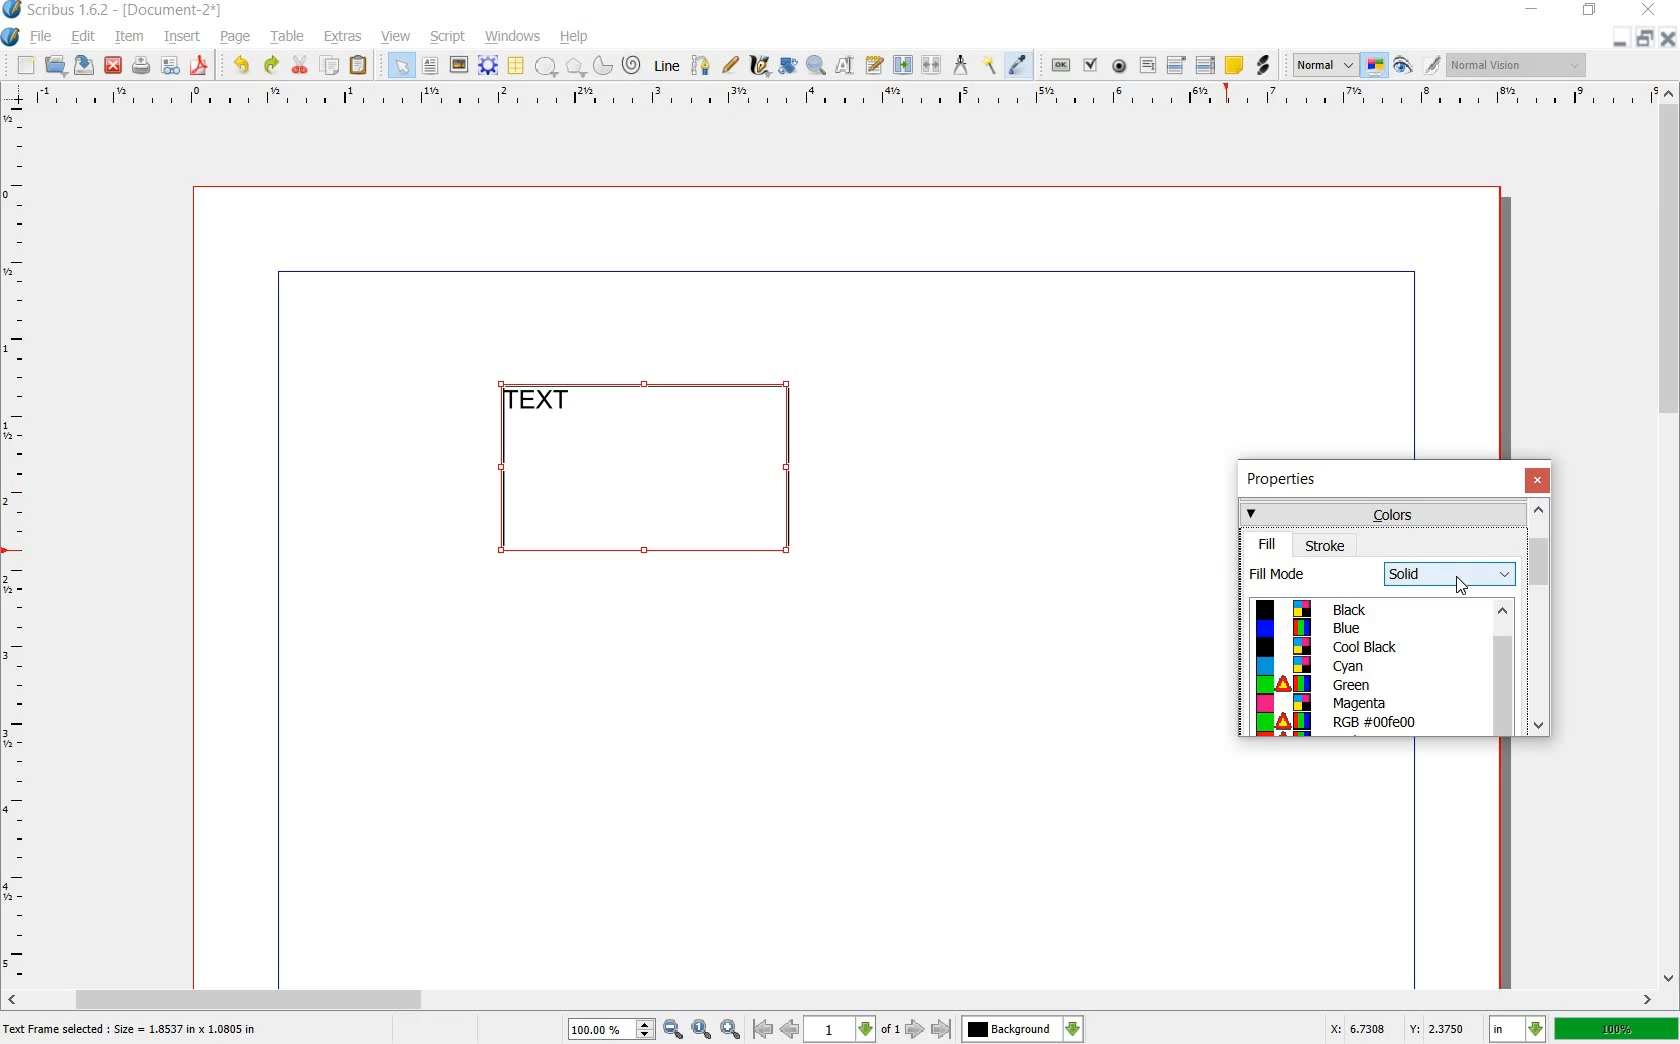  What do you see at coordinates (702, 1030) in the screenshot?
I see `zoom to` at bounding box center [702, 1030].